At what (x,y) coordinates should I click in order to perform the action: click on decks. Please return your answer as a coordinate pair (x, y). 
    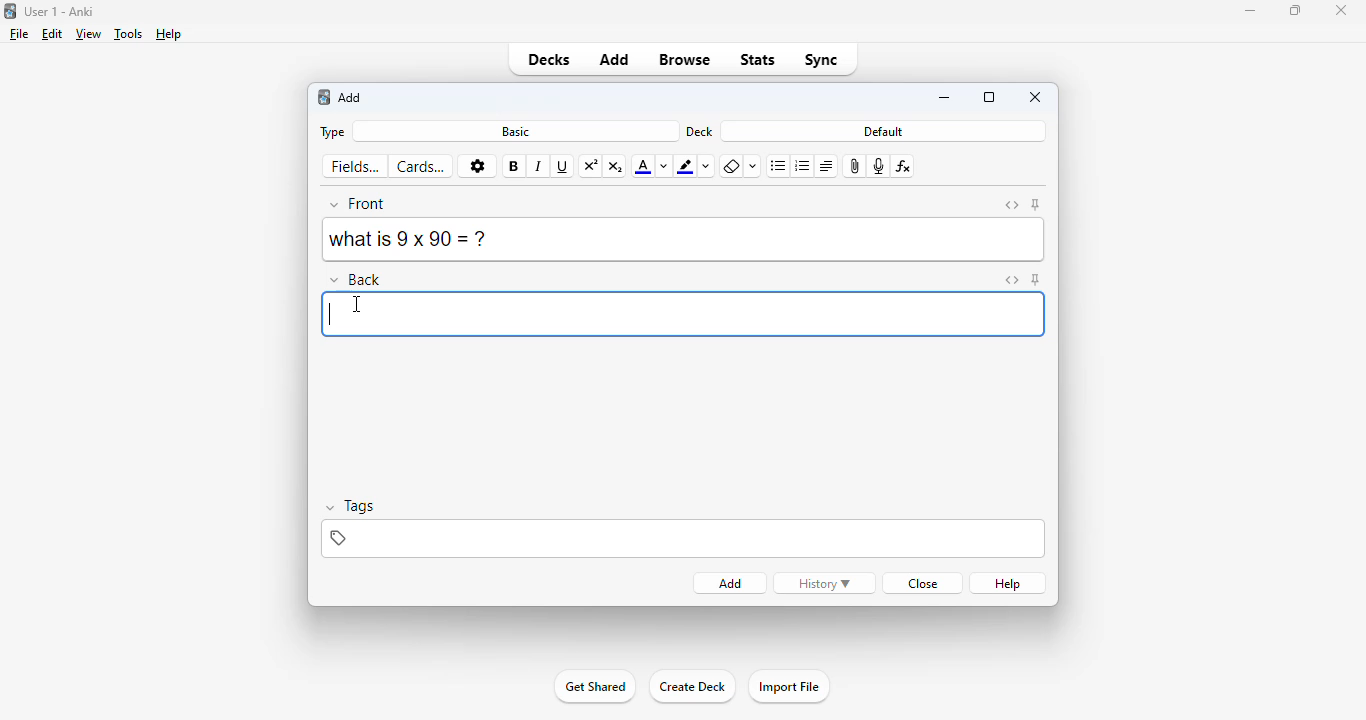
    Looking at the image, I should click on (548, 59).